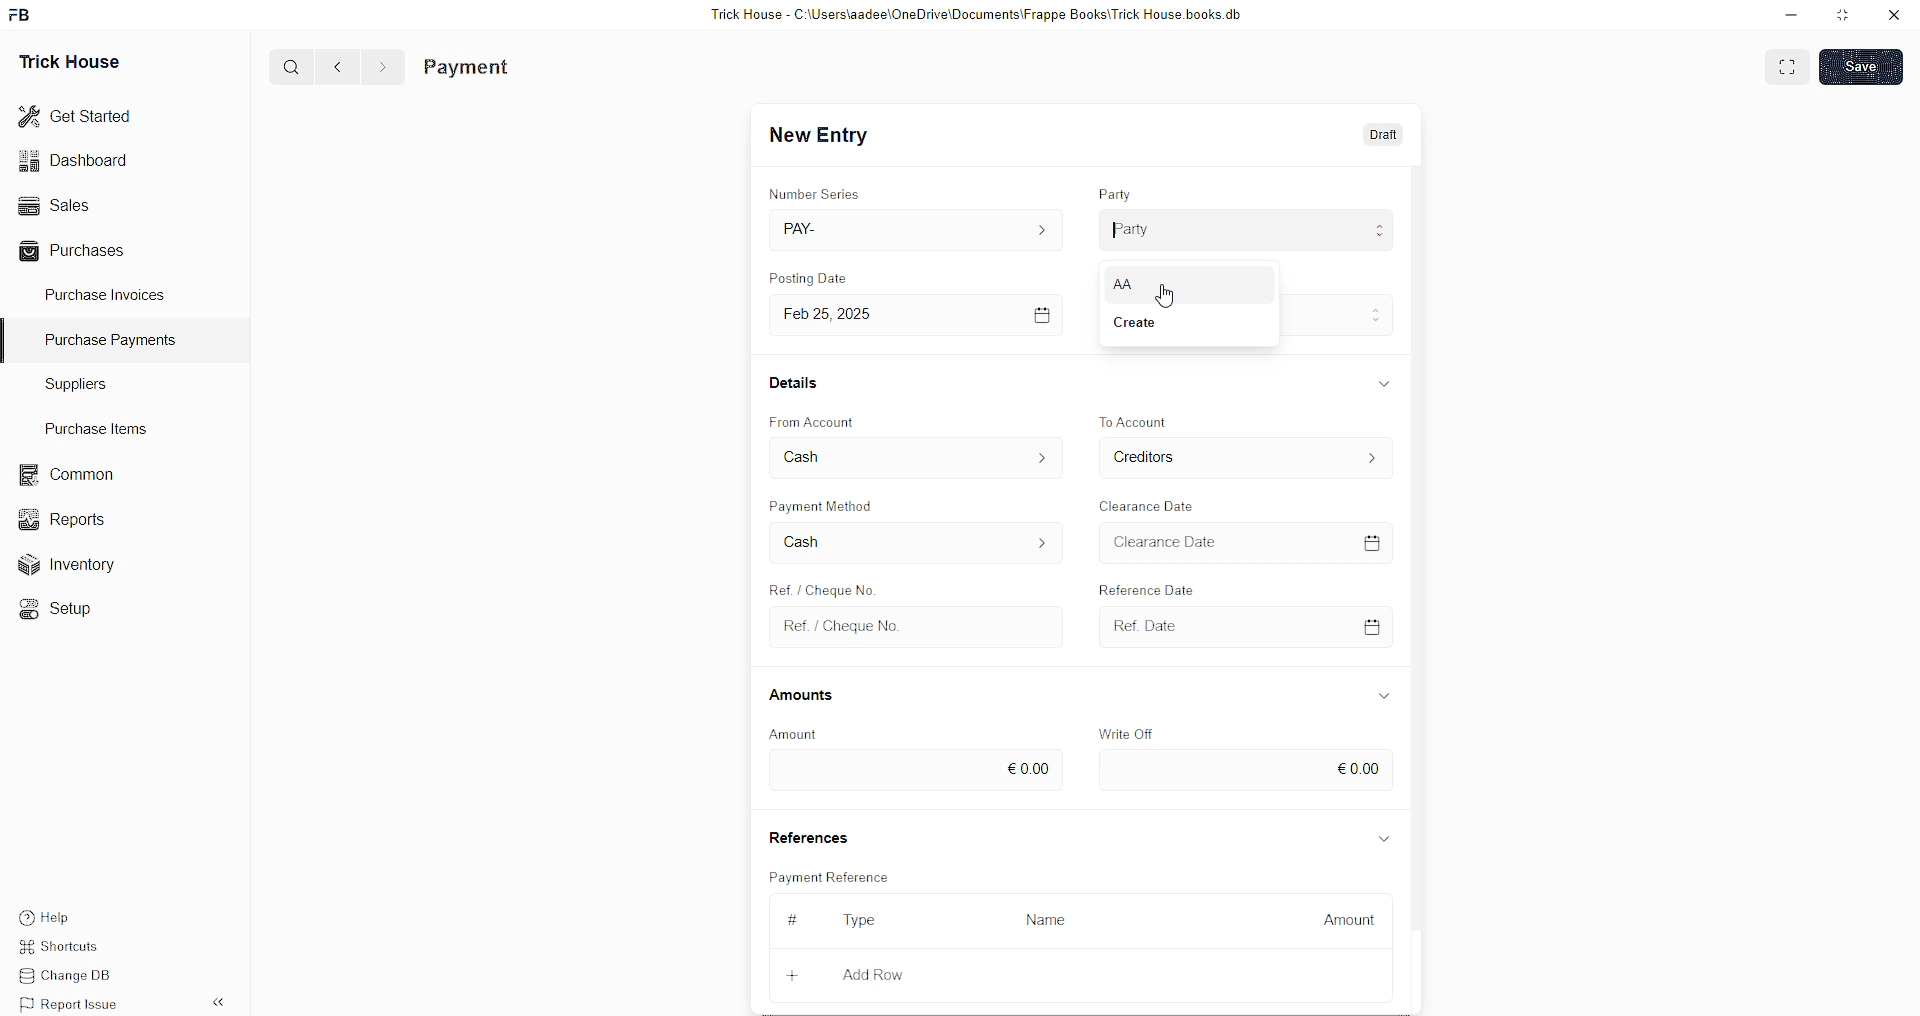  What do you see at coordinates (1152, 456) in the screenshot?
I see `To Account` at bounding box center [1152, 456].